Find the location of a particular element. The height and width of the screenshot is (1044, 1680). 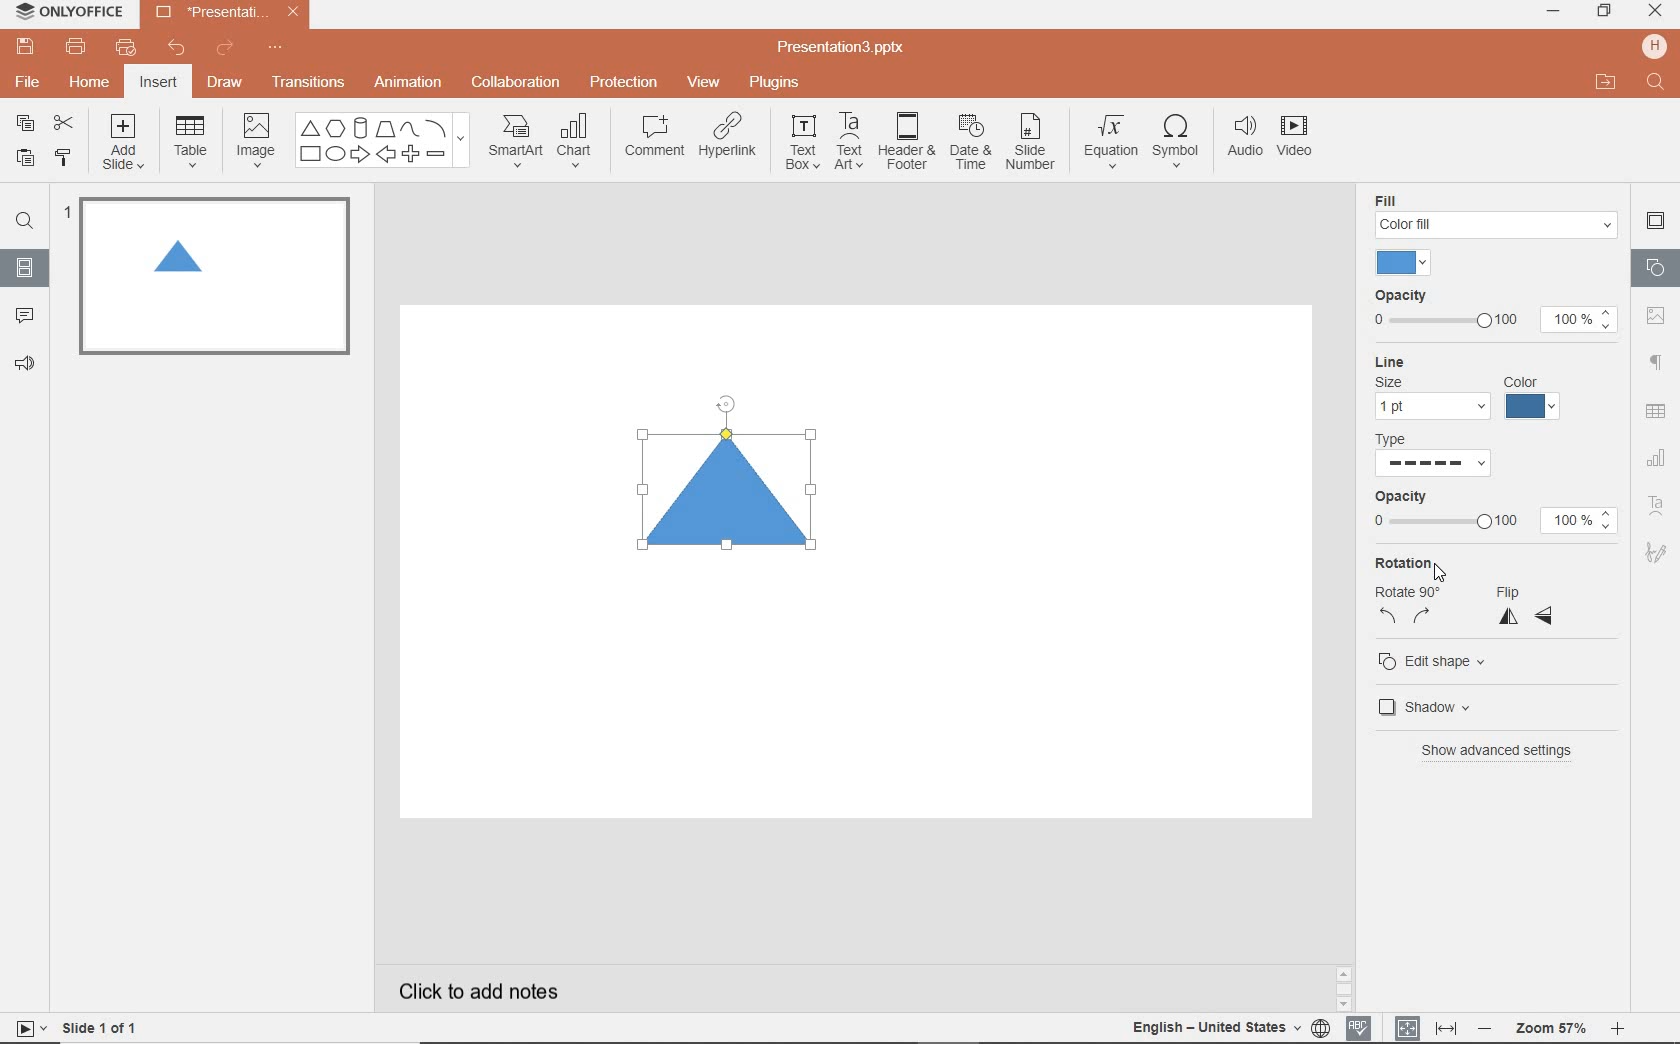

ZOOM level is located at coordinates (1552, 1029).